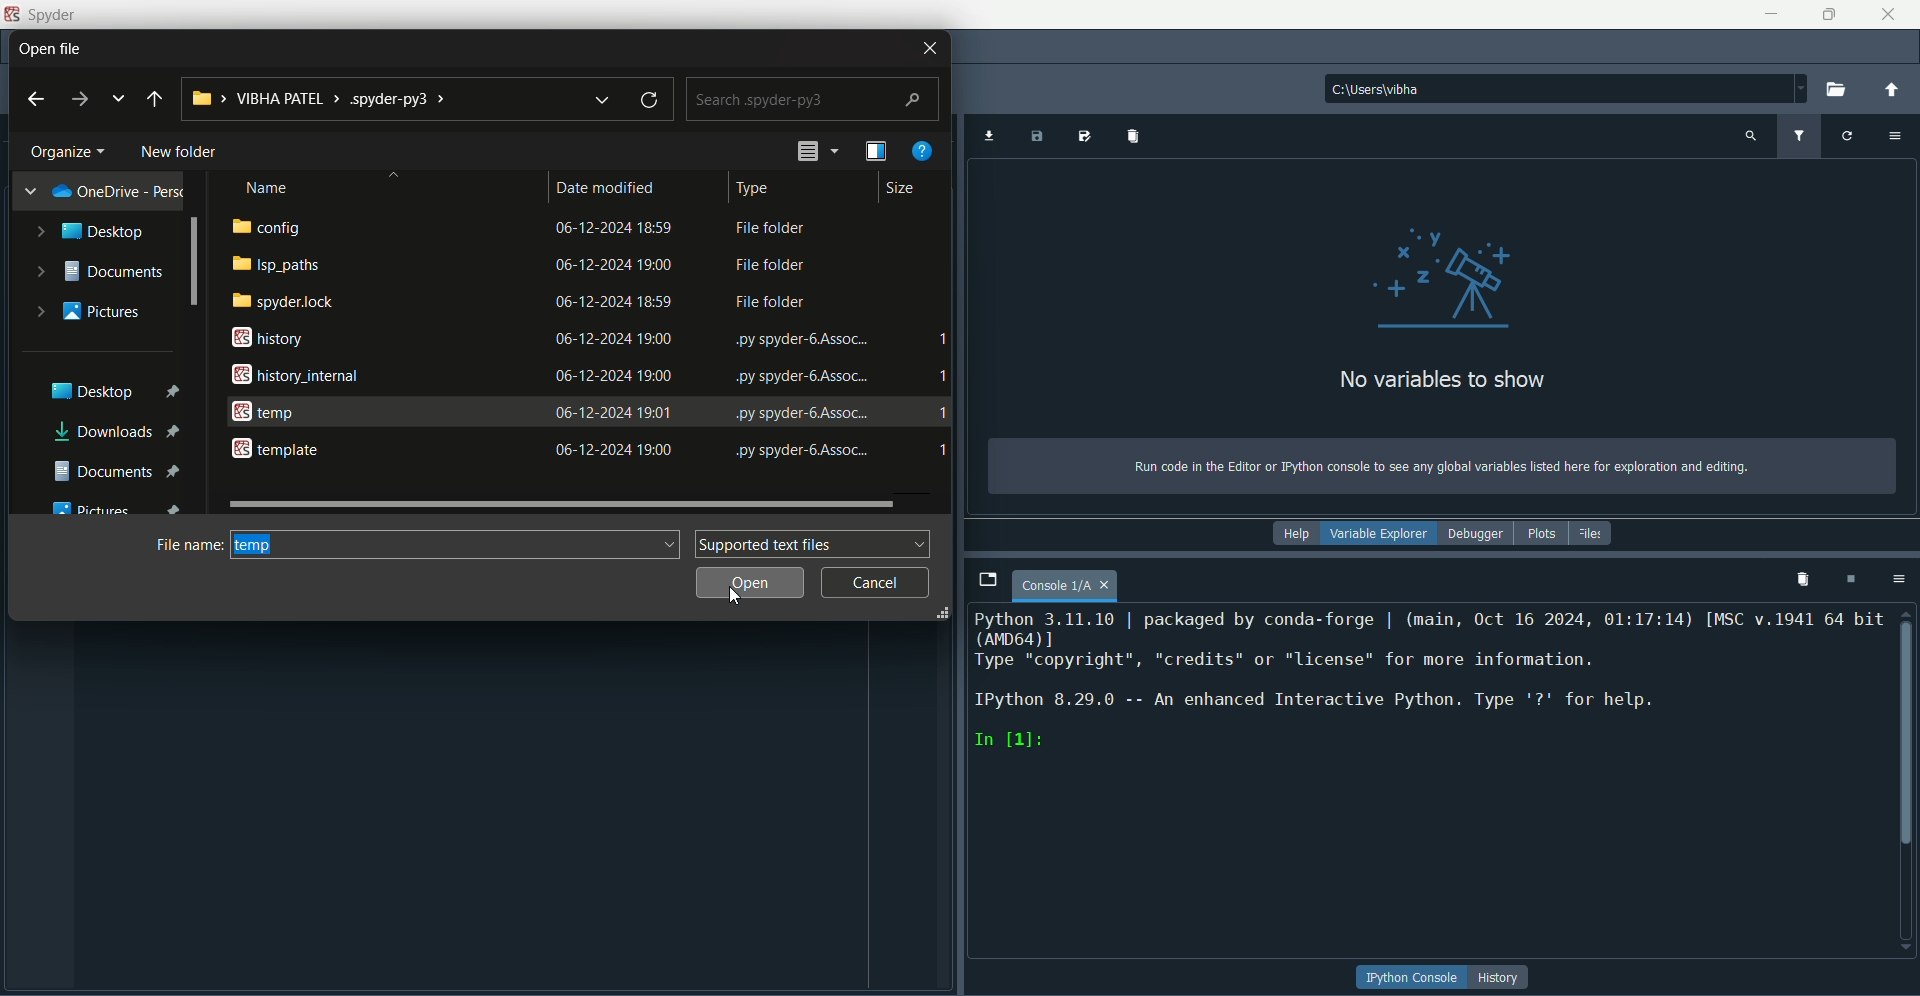 This screenshot has width=1920, height=996. What do you see at coordinates (293, 374) in the screenshot?
I see `history internal` at bounding box center [293, 374].